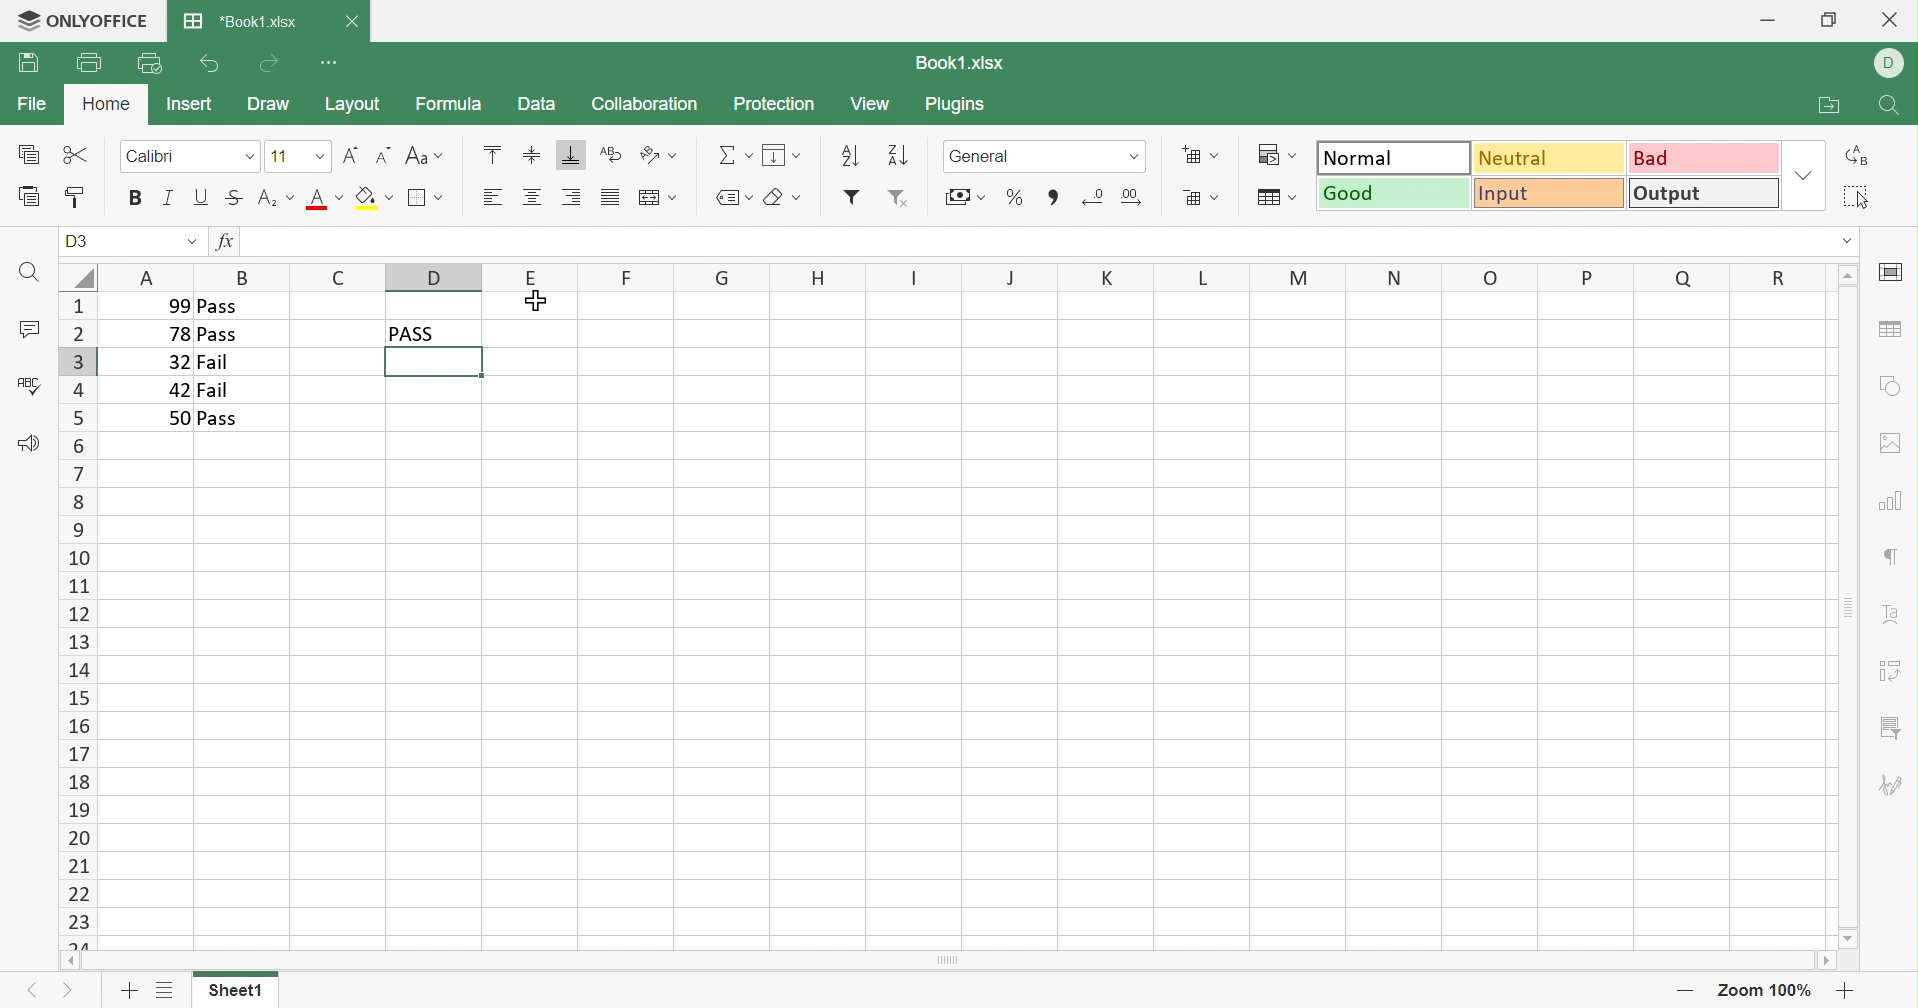  Describe the element at coordinates (1684, 994) in the screenshot. I see `Zoom out` at that location.